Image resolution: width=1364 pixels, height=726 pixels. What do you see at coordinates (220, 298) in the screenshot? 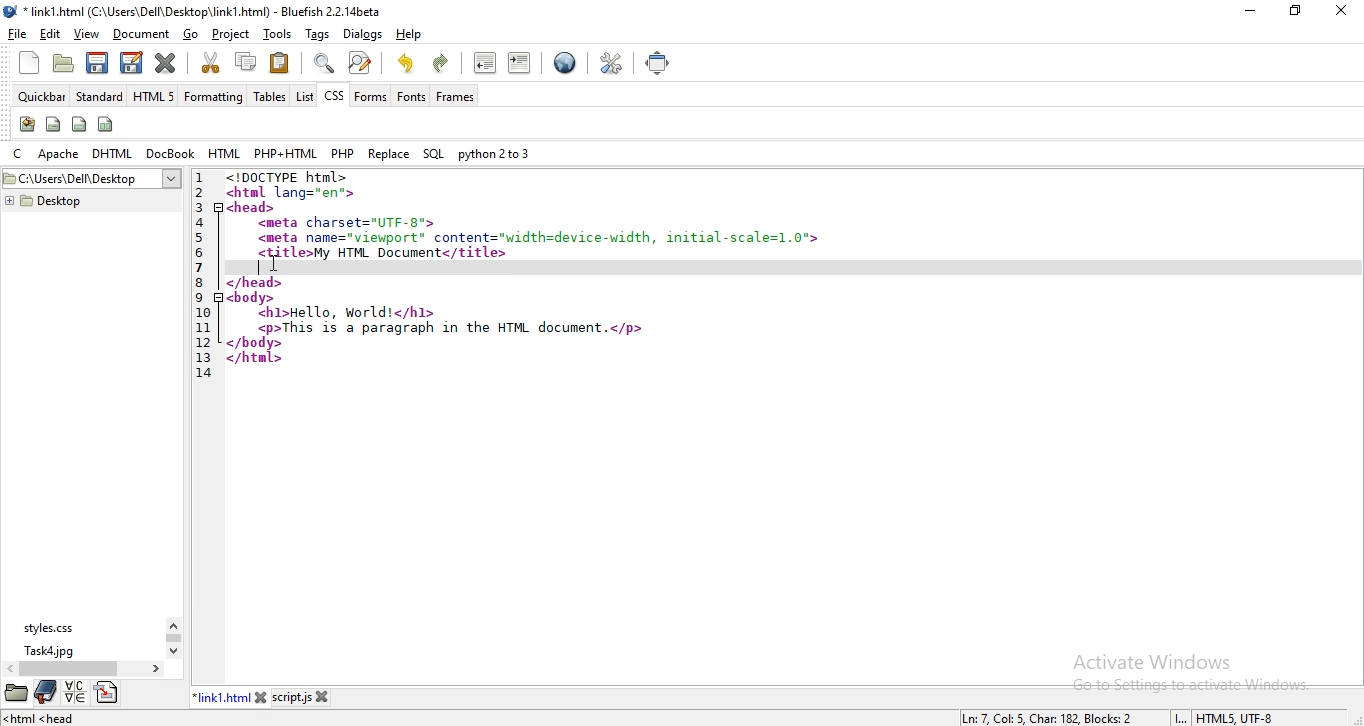
I see `code fold` at bounding box center [220, 298].